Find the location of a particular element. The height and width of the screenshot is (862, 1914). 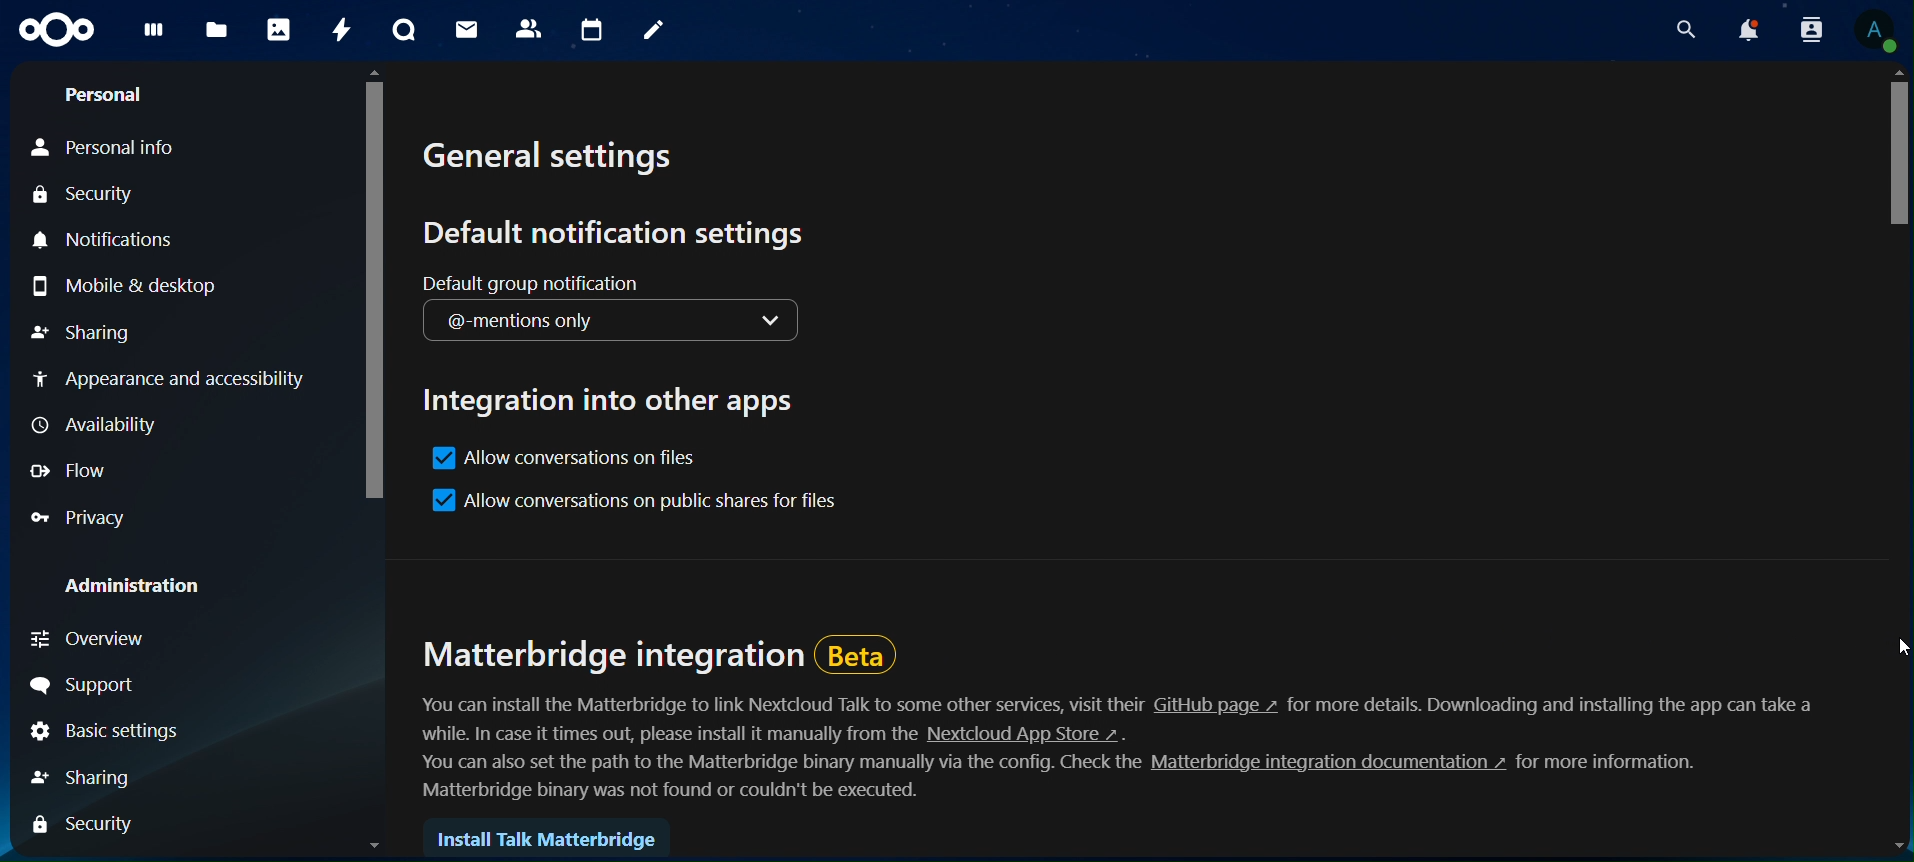

Scrollbar is located at coordinates (375, 462).